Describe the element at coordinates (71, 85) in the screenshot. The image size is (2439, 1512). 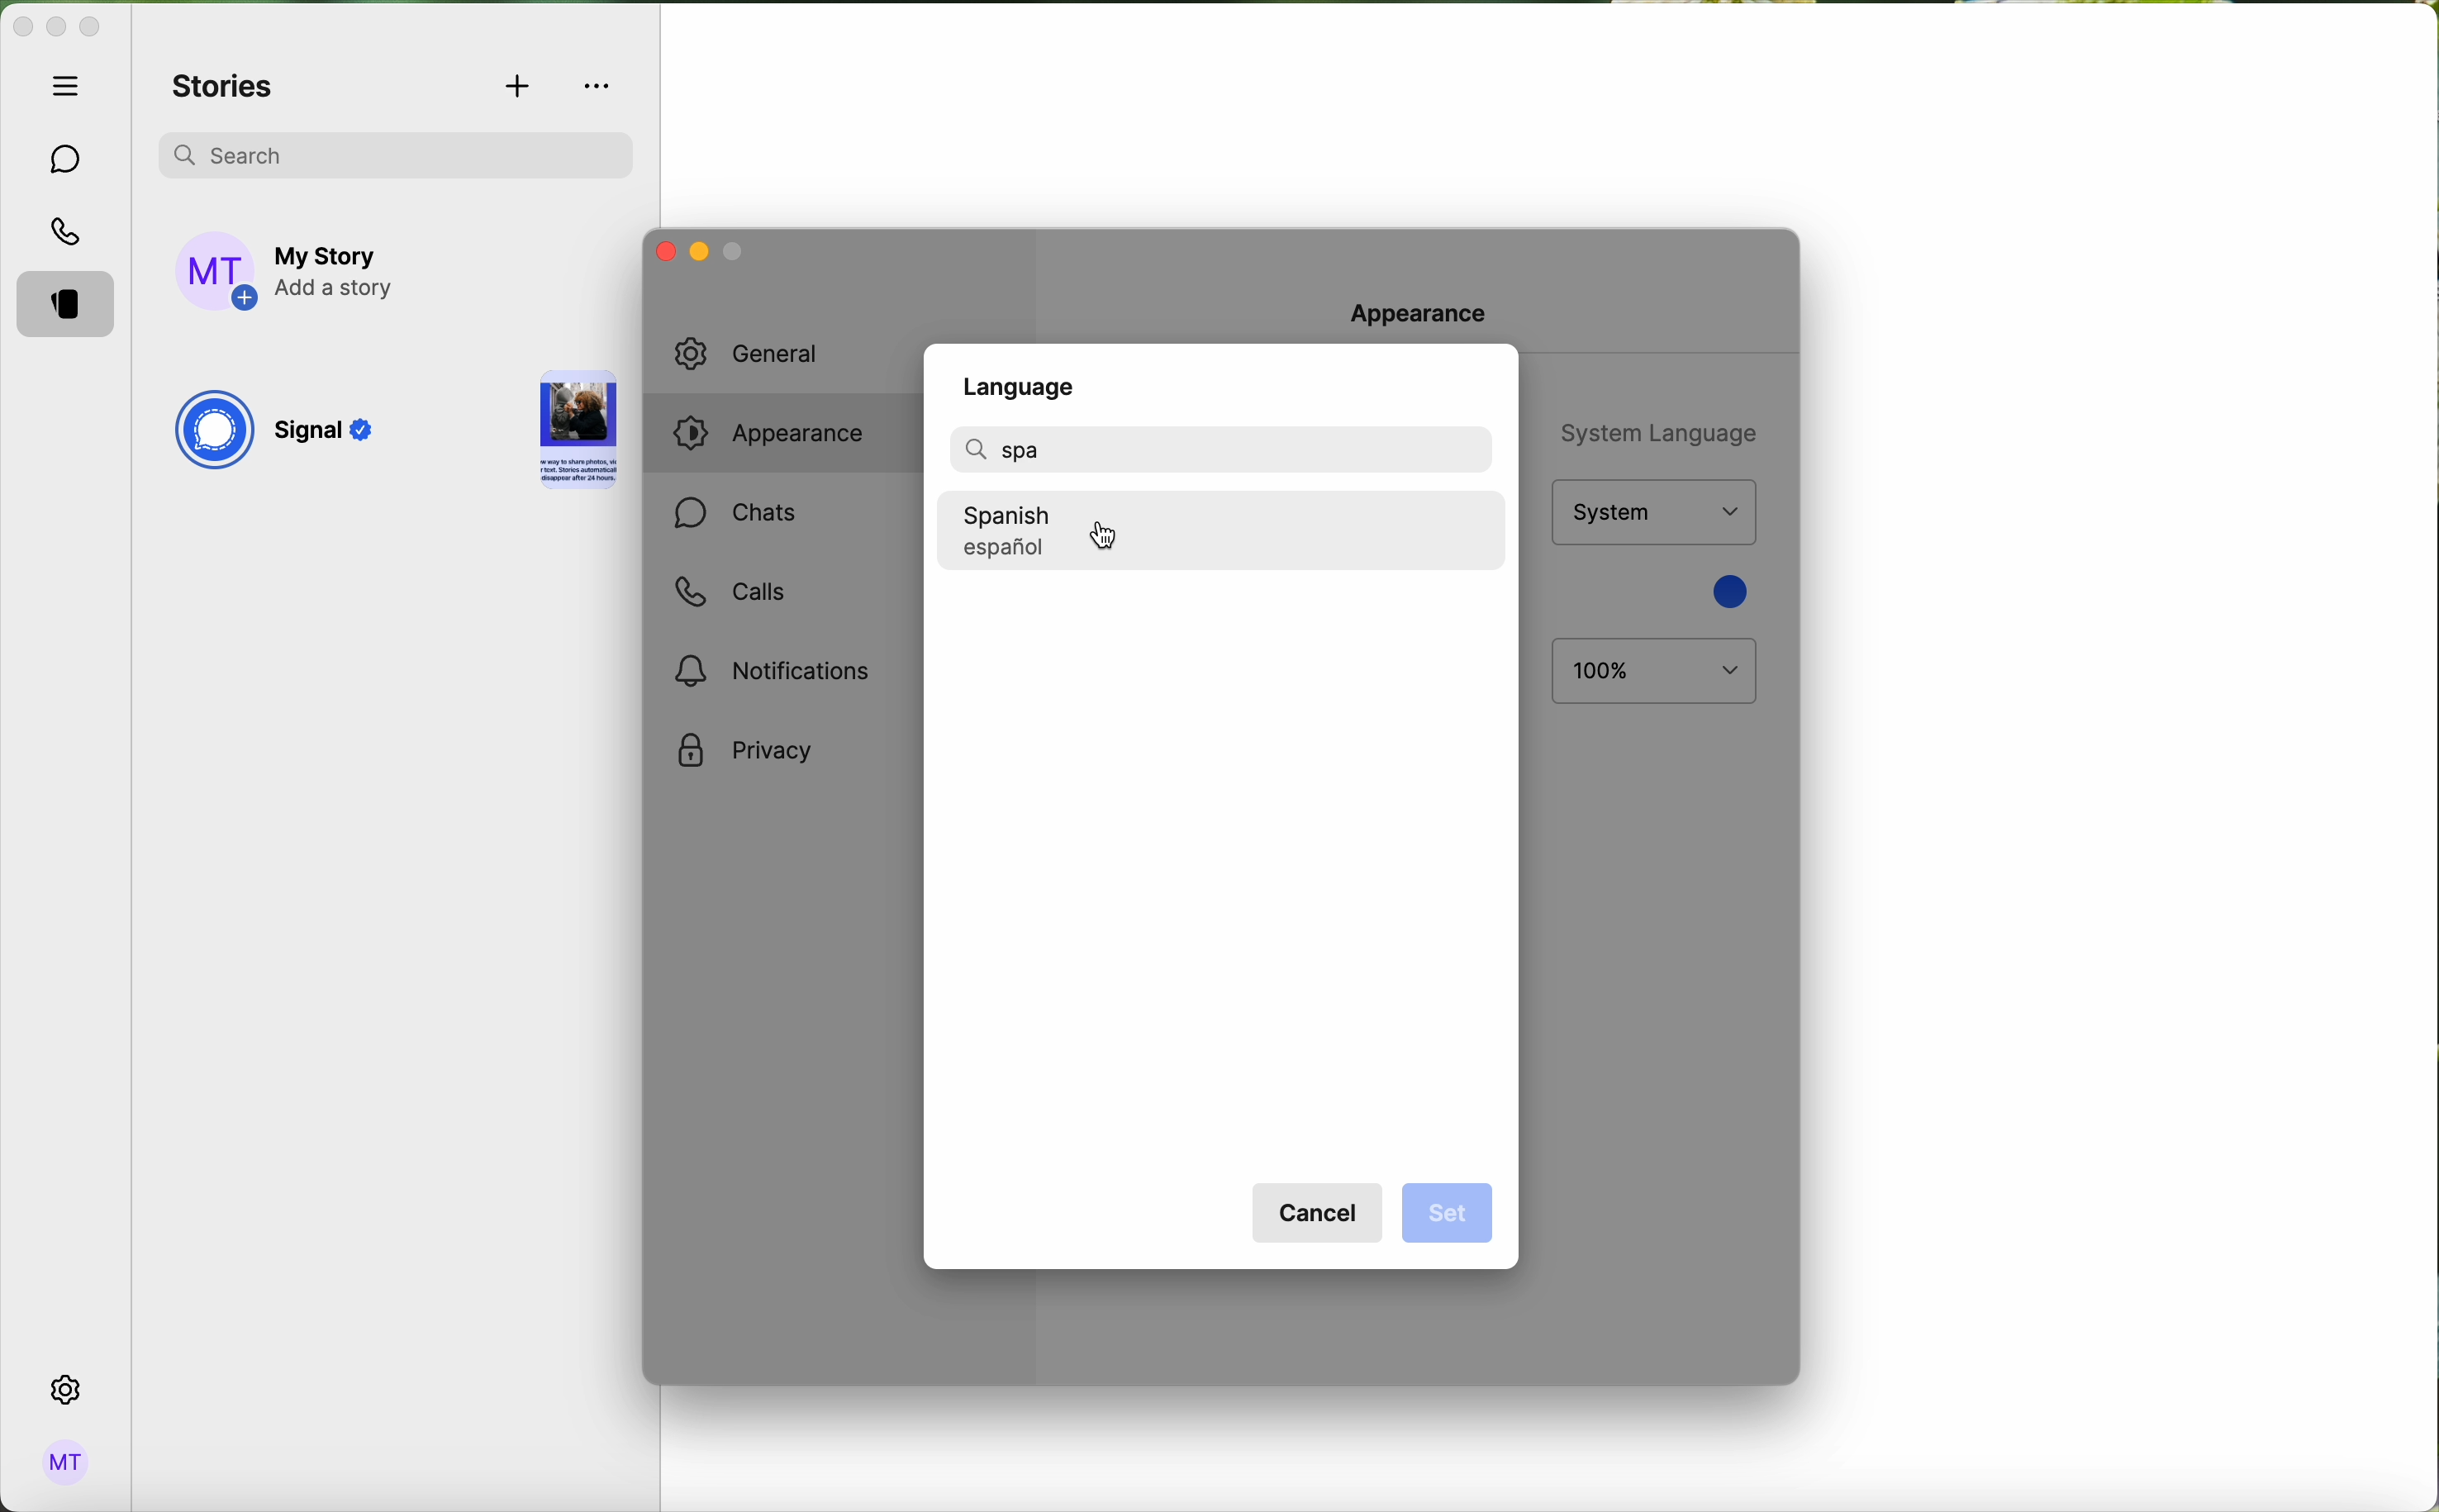
I see `hide tabs` at that location.